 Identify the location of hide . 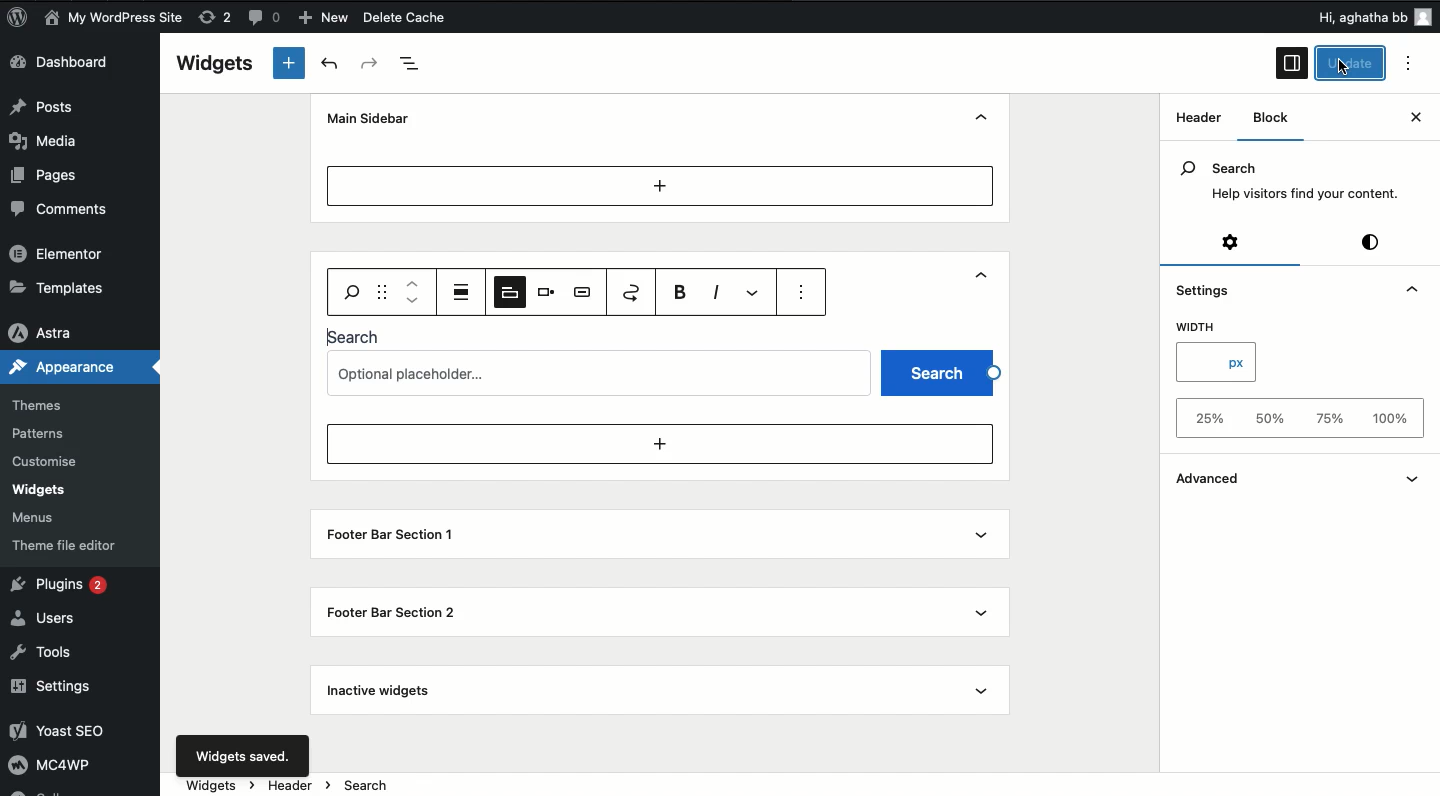
(1406, 288).